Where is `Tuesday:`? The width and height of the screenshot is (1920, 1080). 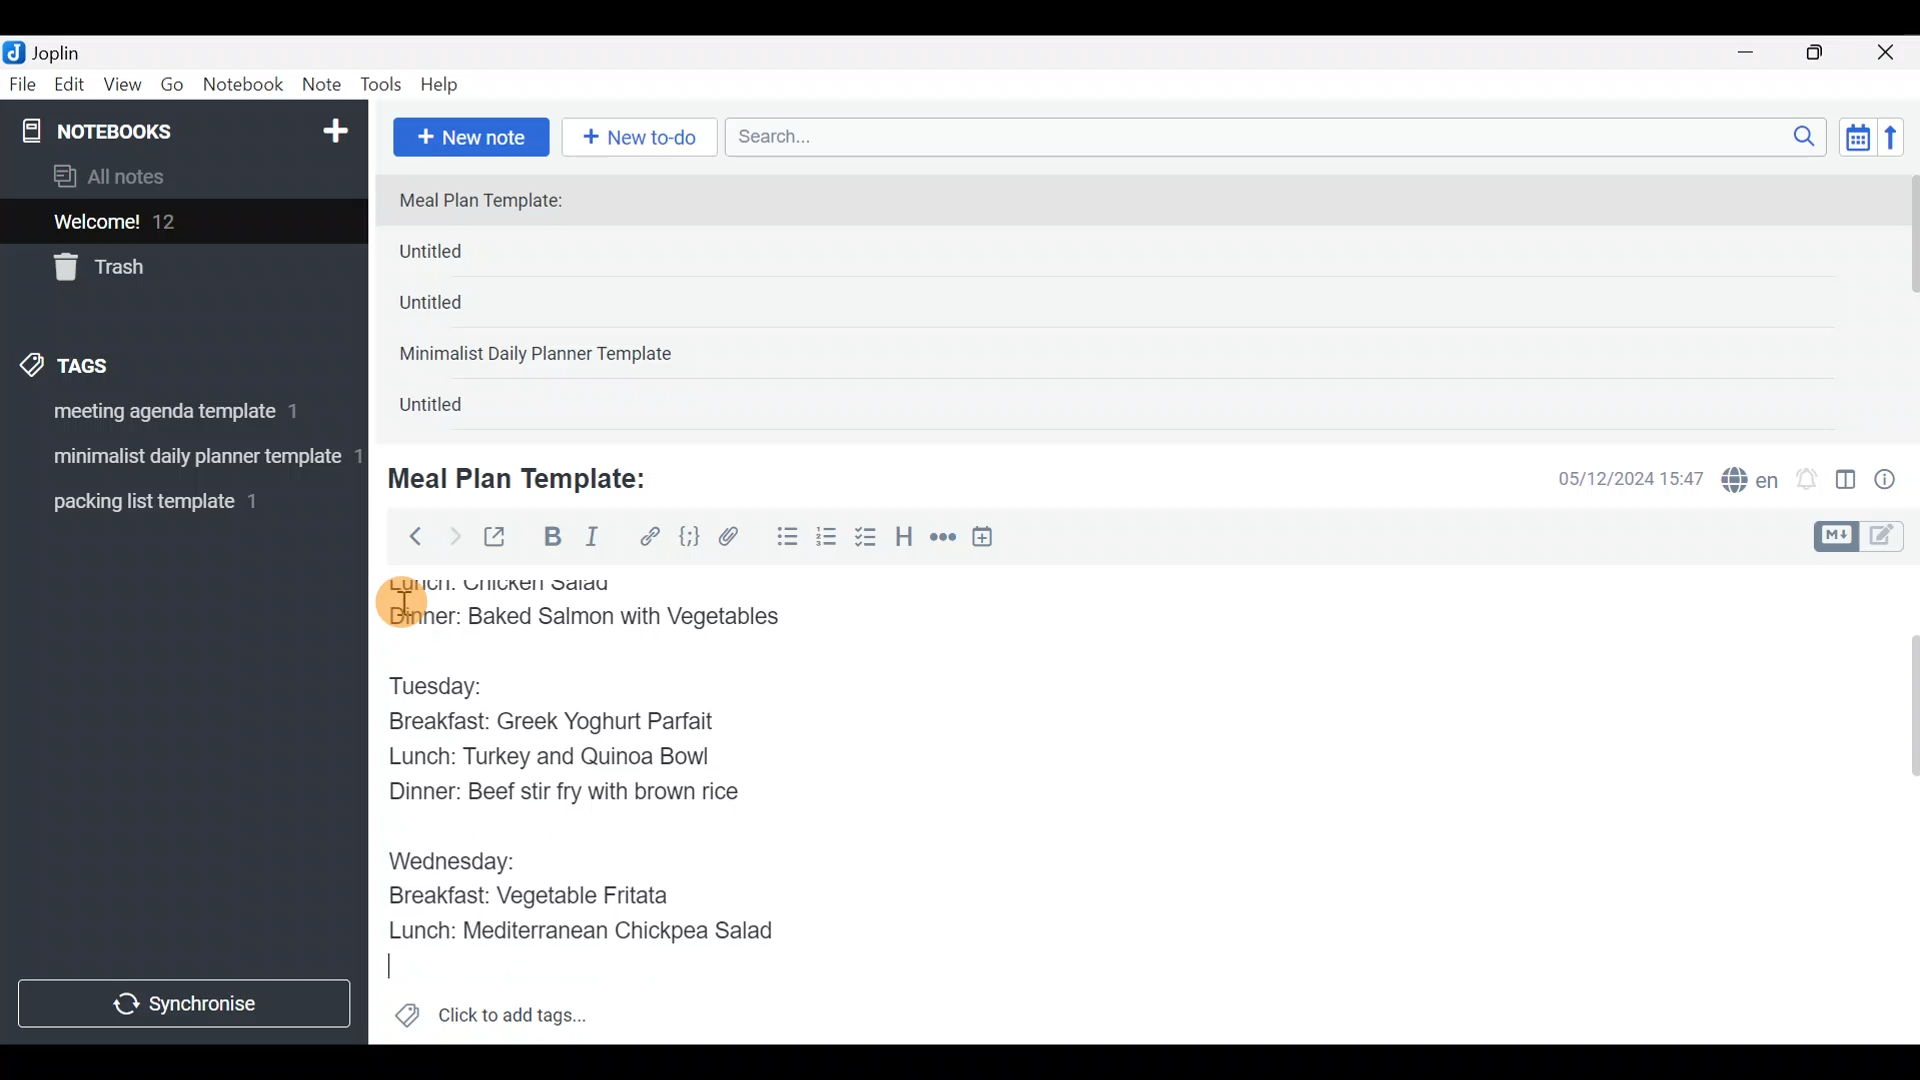 Tuesday: is located at coordinates (449, 685).